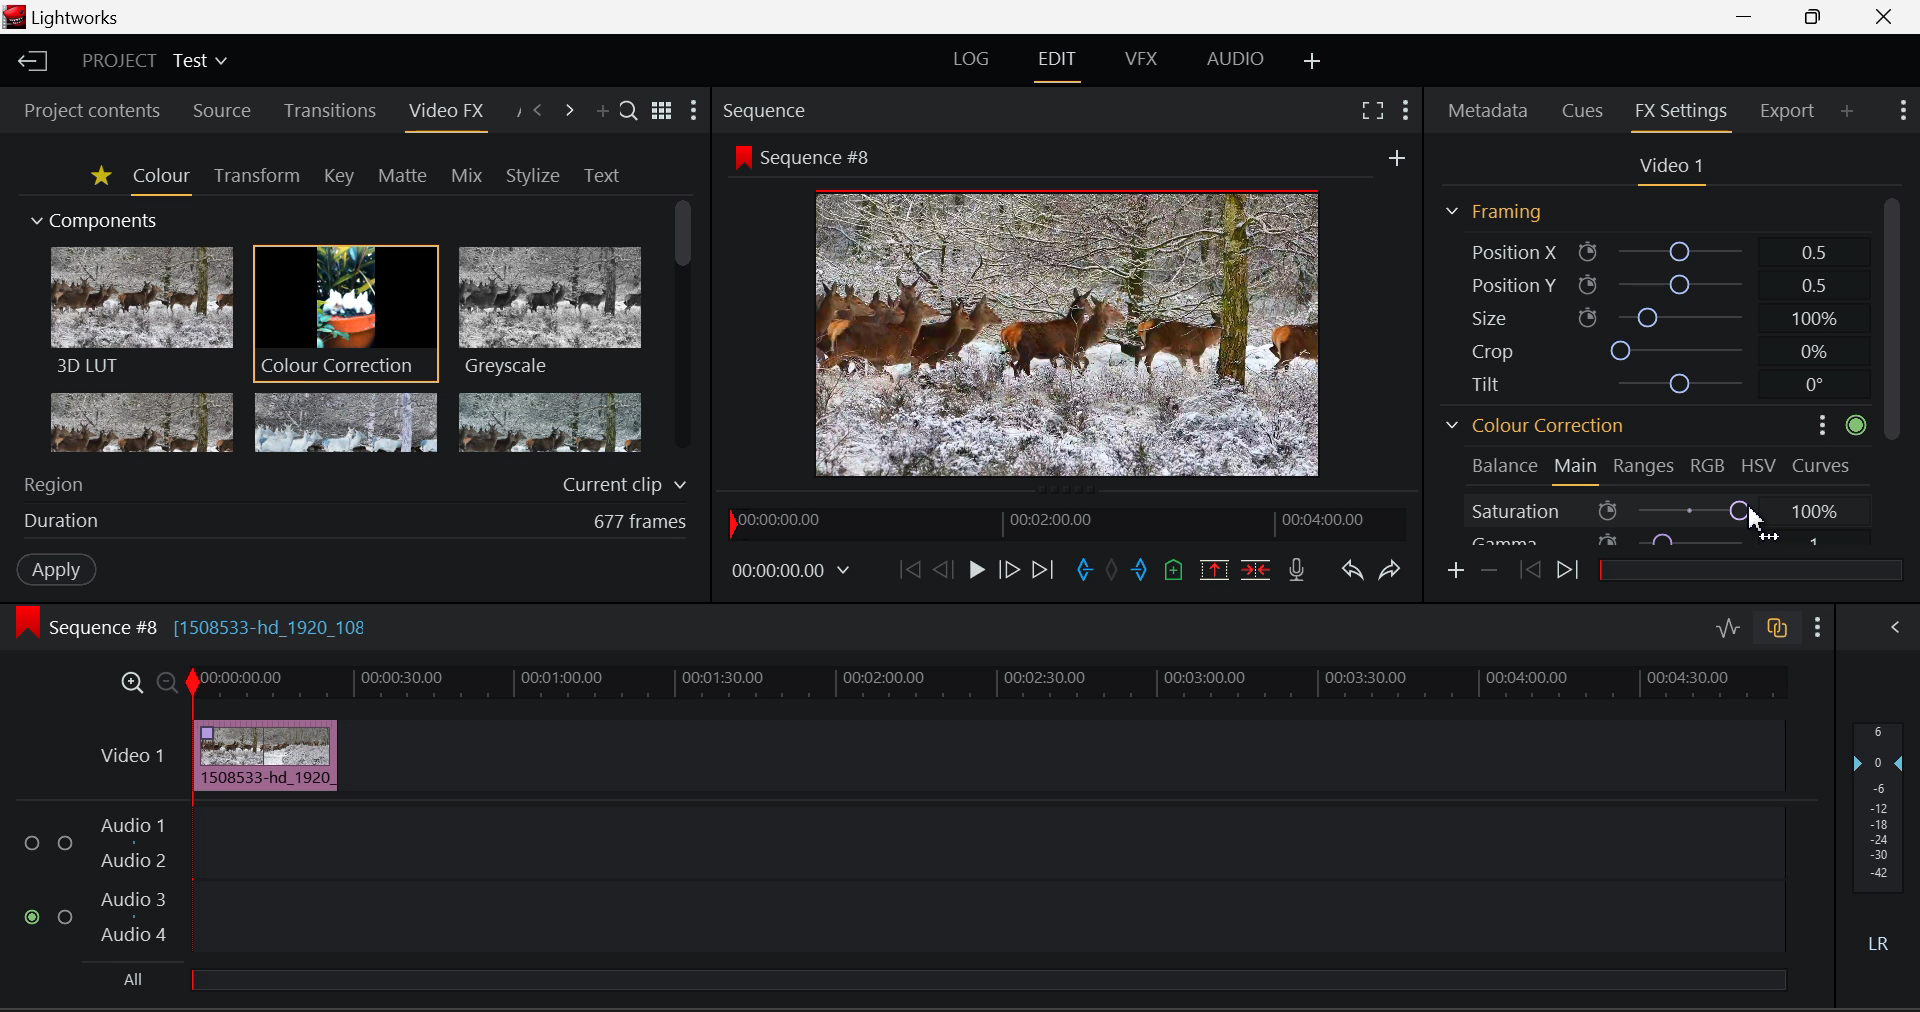  I want to click on MOUSE_UP Cursor Position, so click(1756, 519).